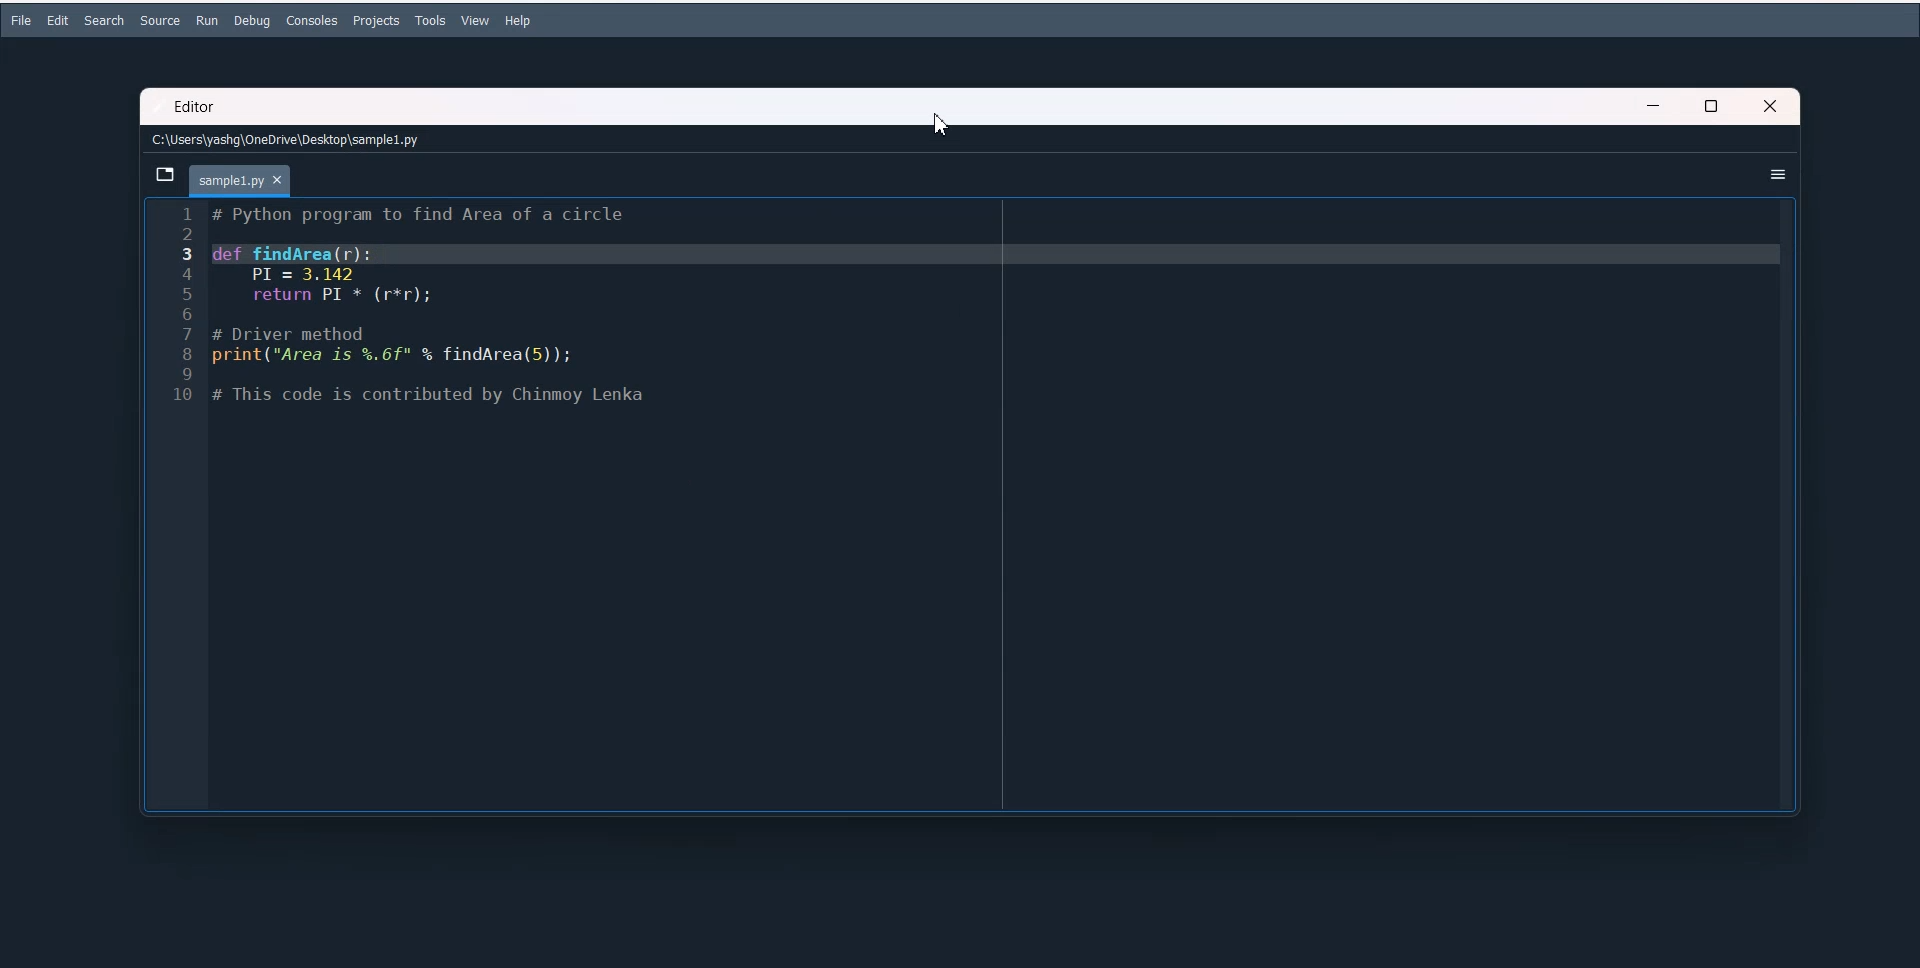  Describe the element at coordinates (476, 20) in the screenshot. I see `View` at that location.